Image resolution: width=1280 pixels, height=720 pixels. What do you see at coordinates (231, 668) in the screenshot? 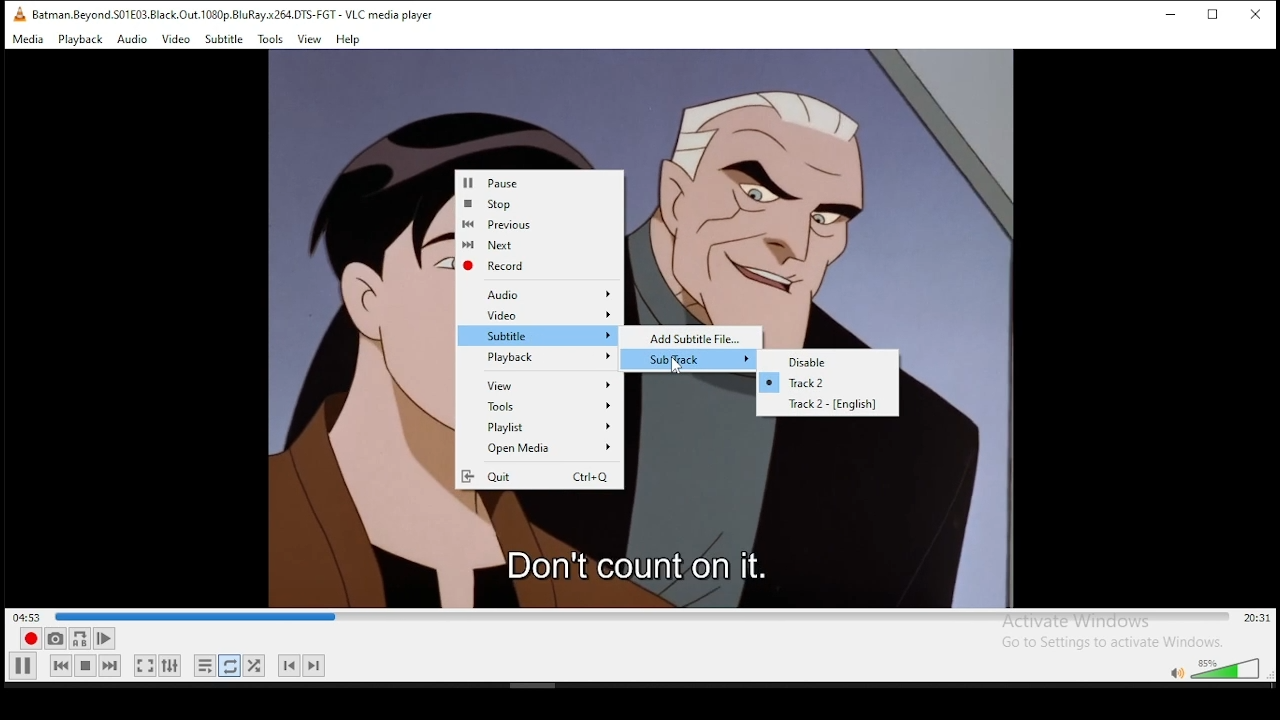
I see `repeat` at bounding box center [231, 668].